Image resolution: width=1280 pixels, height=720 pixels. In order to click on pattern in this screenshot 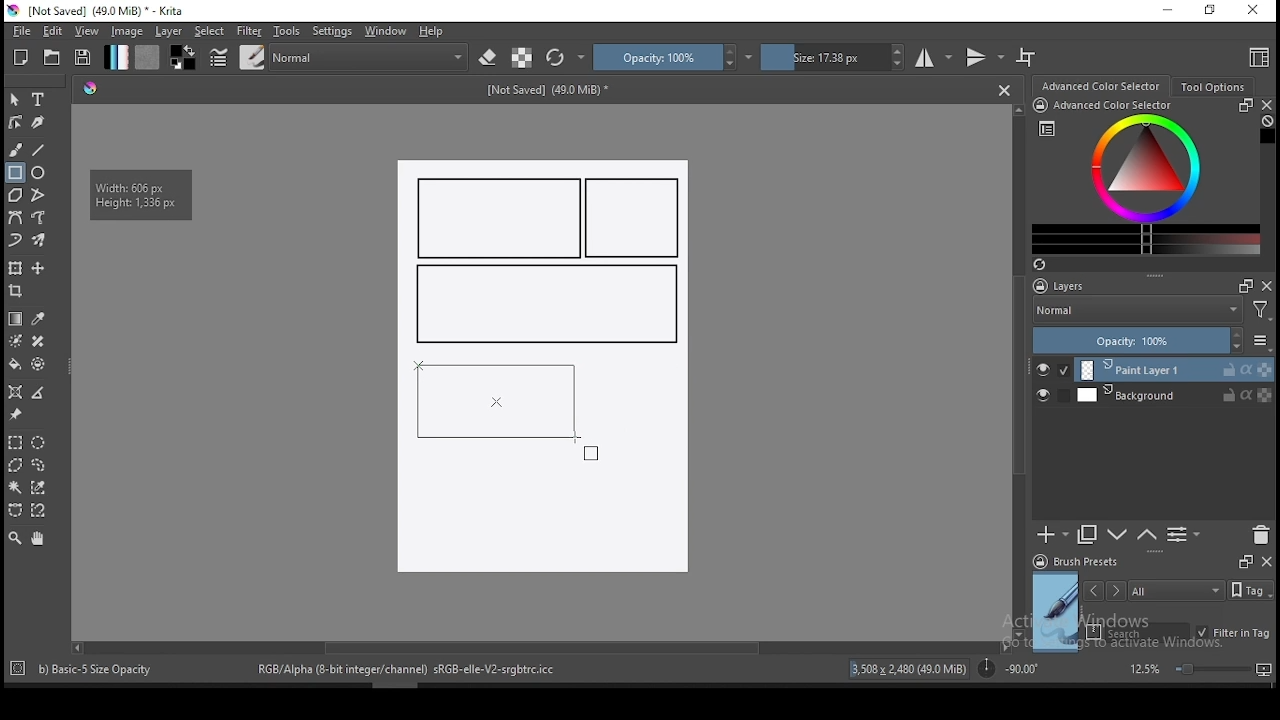, I will do `click(147, 57)`.